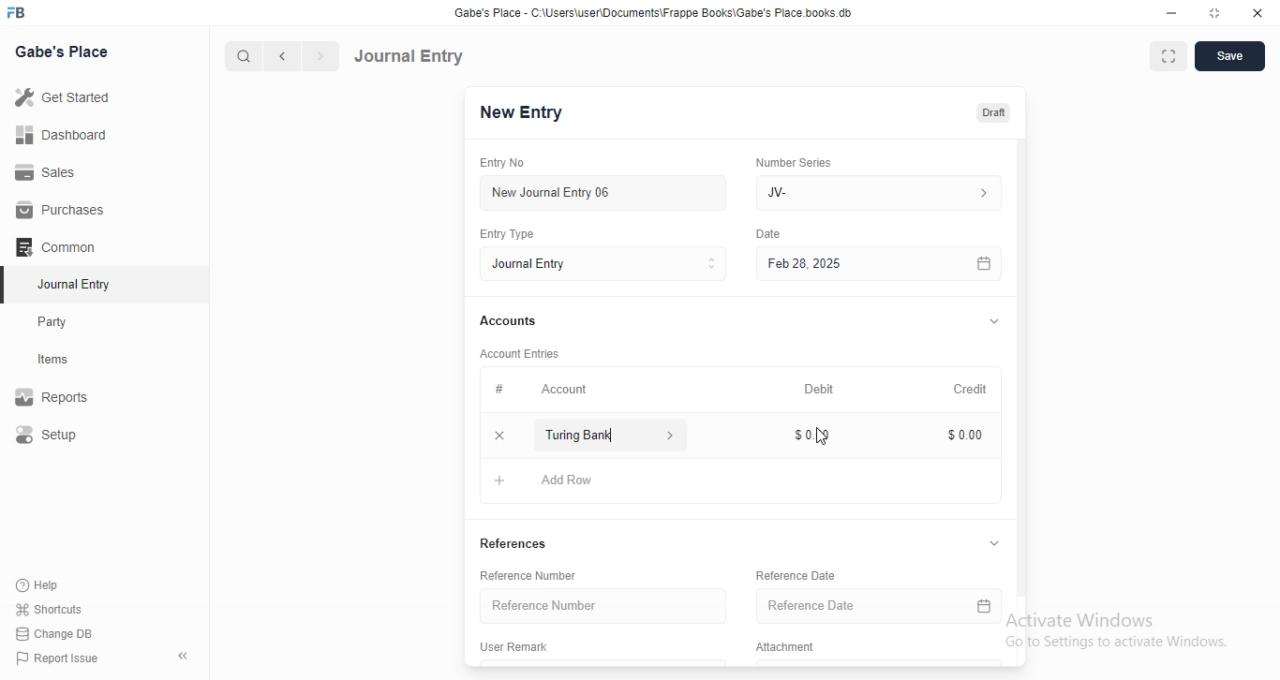 The width and height of the screenshot is (1280, 680). What do you see at coordinates (525, 542) in the screenshot?
I see `References` at bounding box center [525, 542].